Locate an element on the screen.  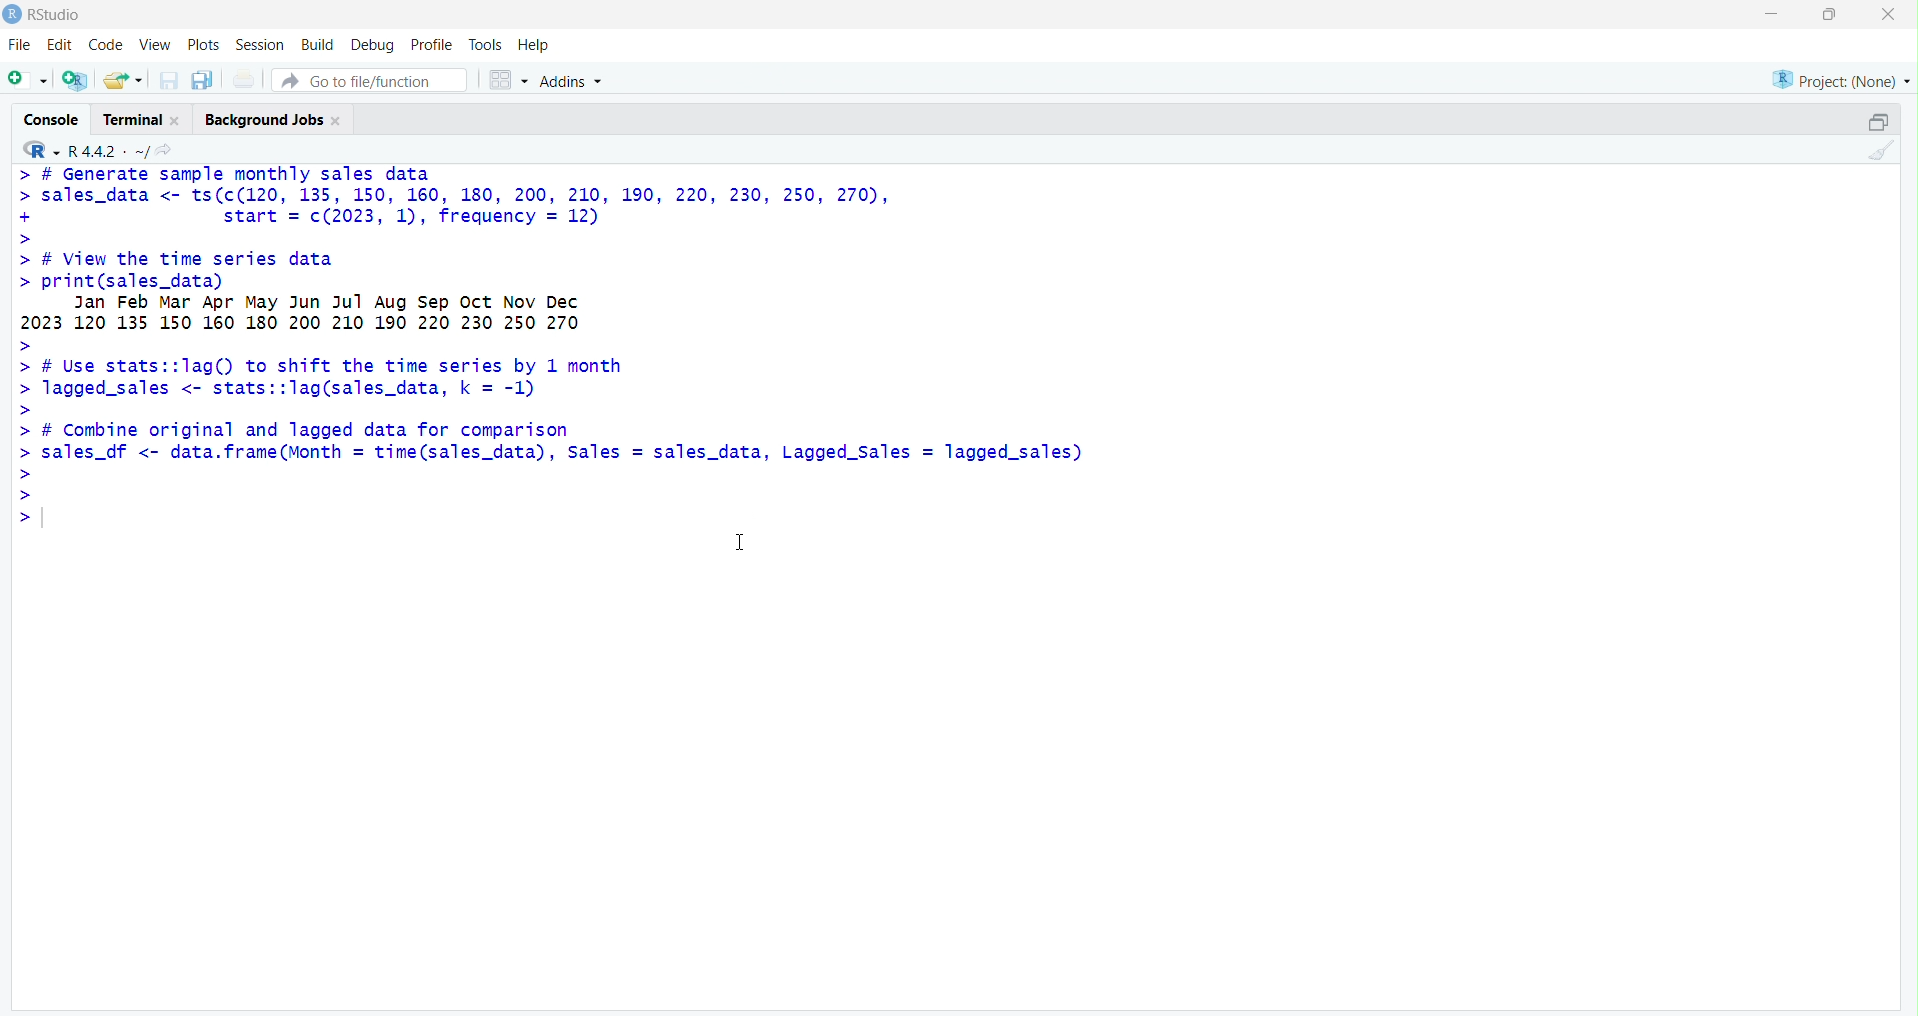
console is located at coordinates (52, 120).